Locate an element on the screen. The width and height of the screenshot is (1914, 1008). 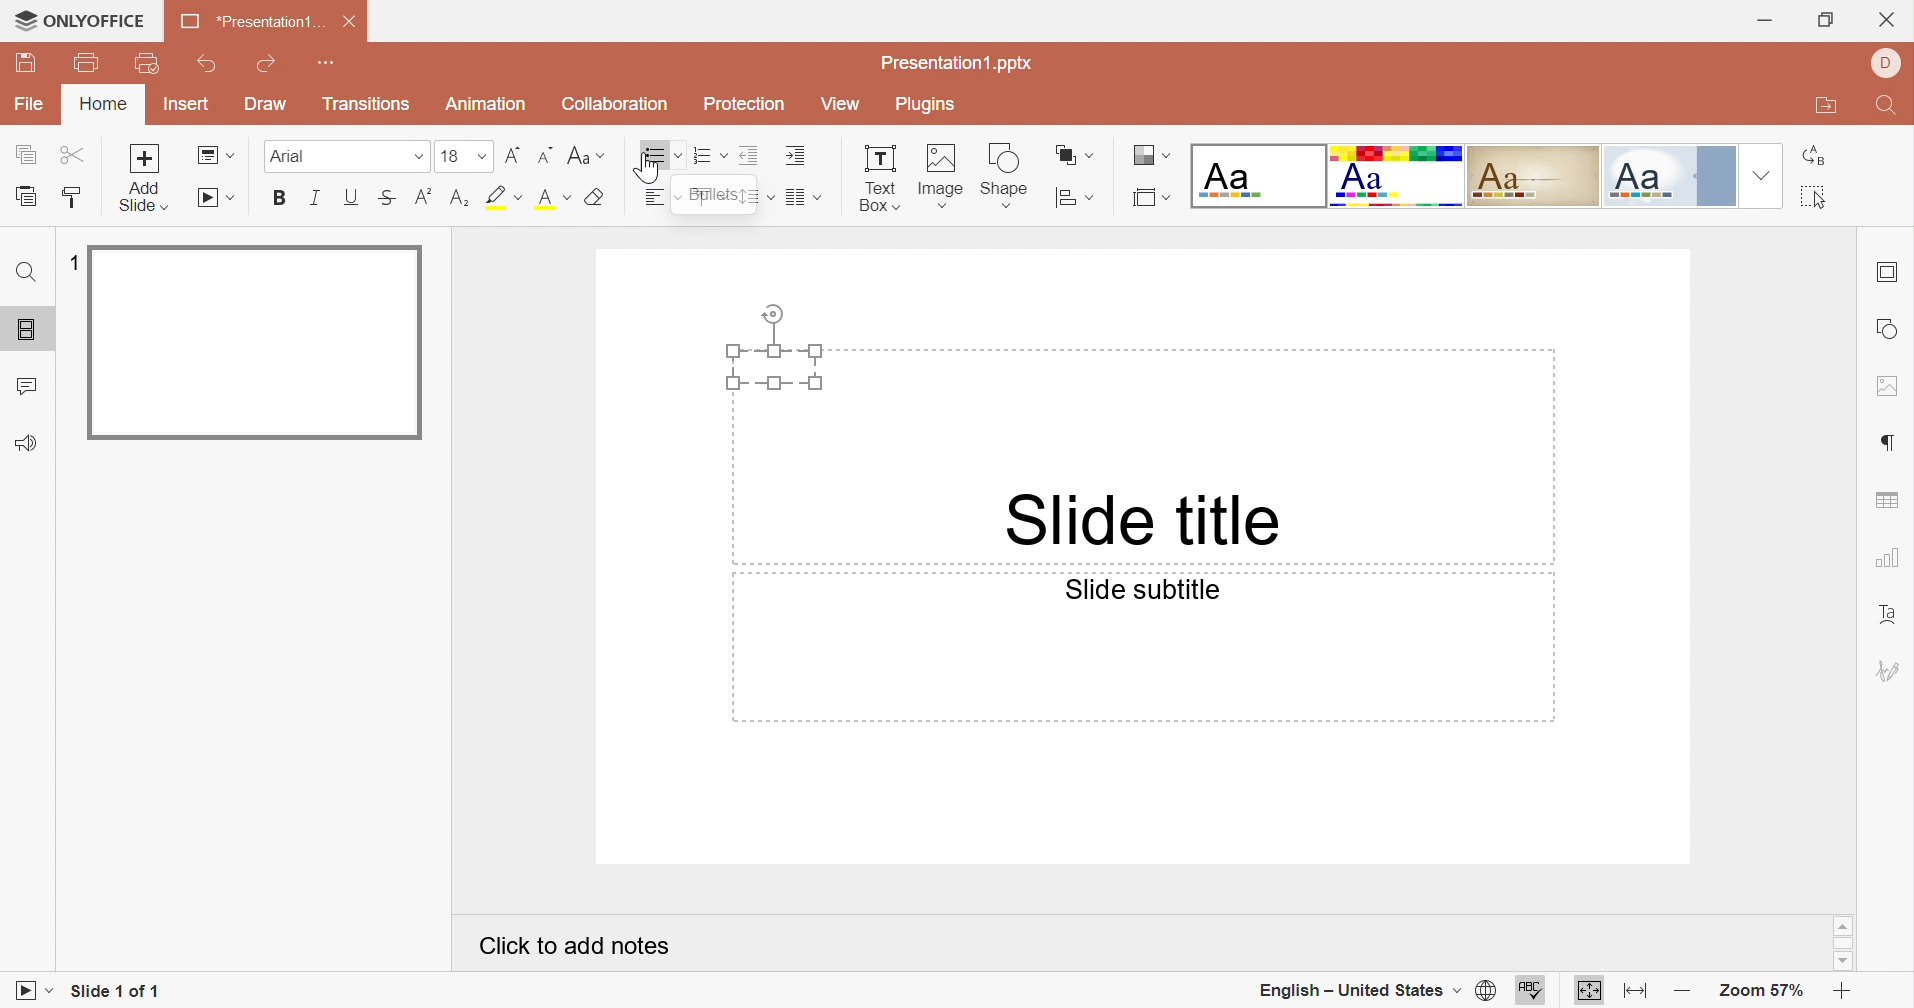
Increment font size is located at coordinates (513, 154).